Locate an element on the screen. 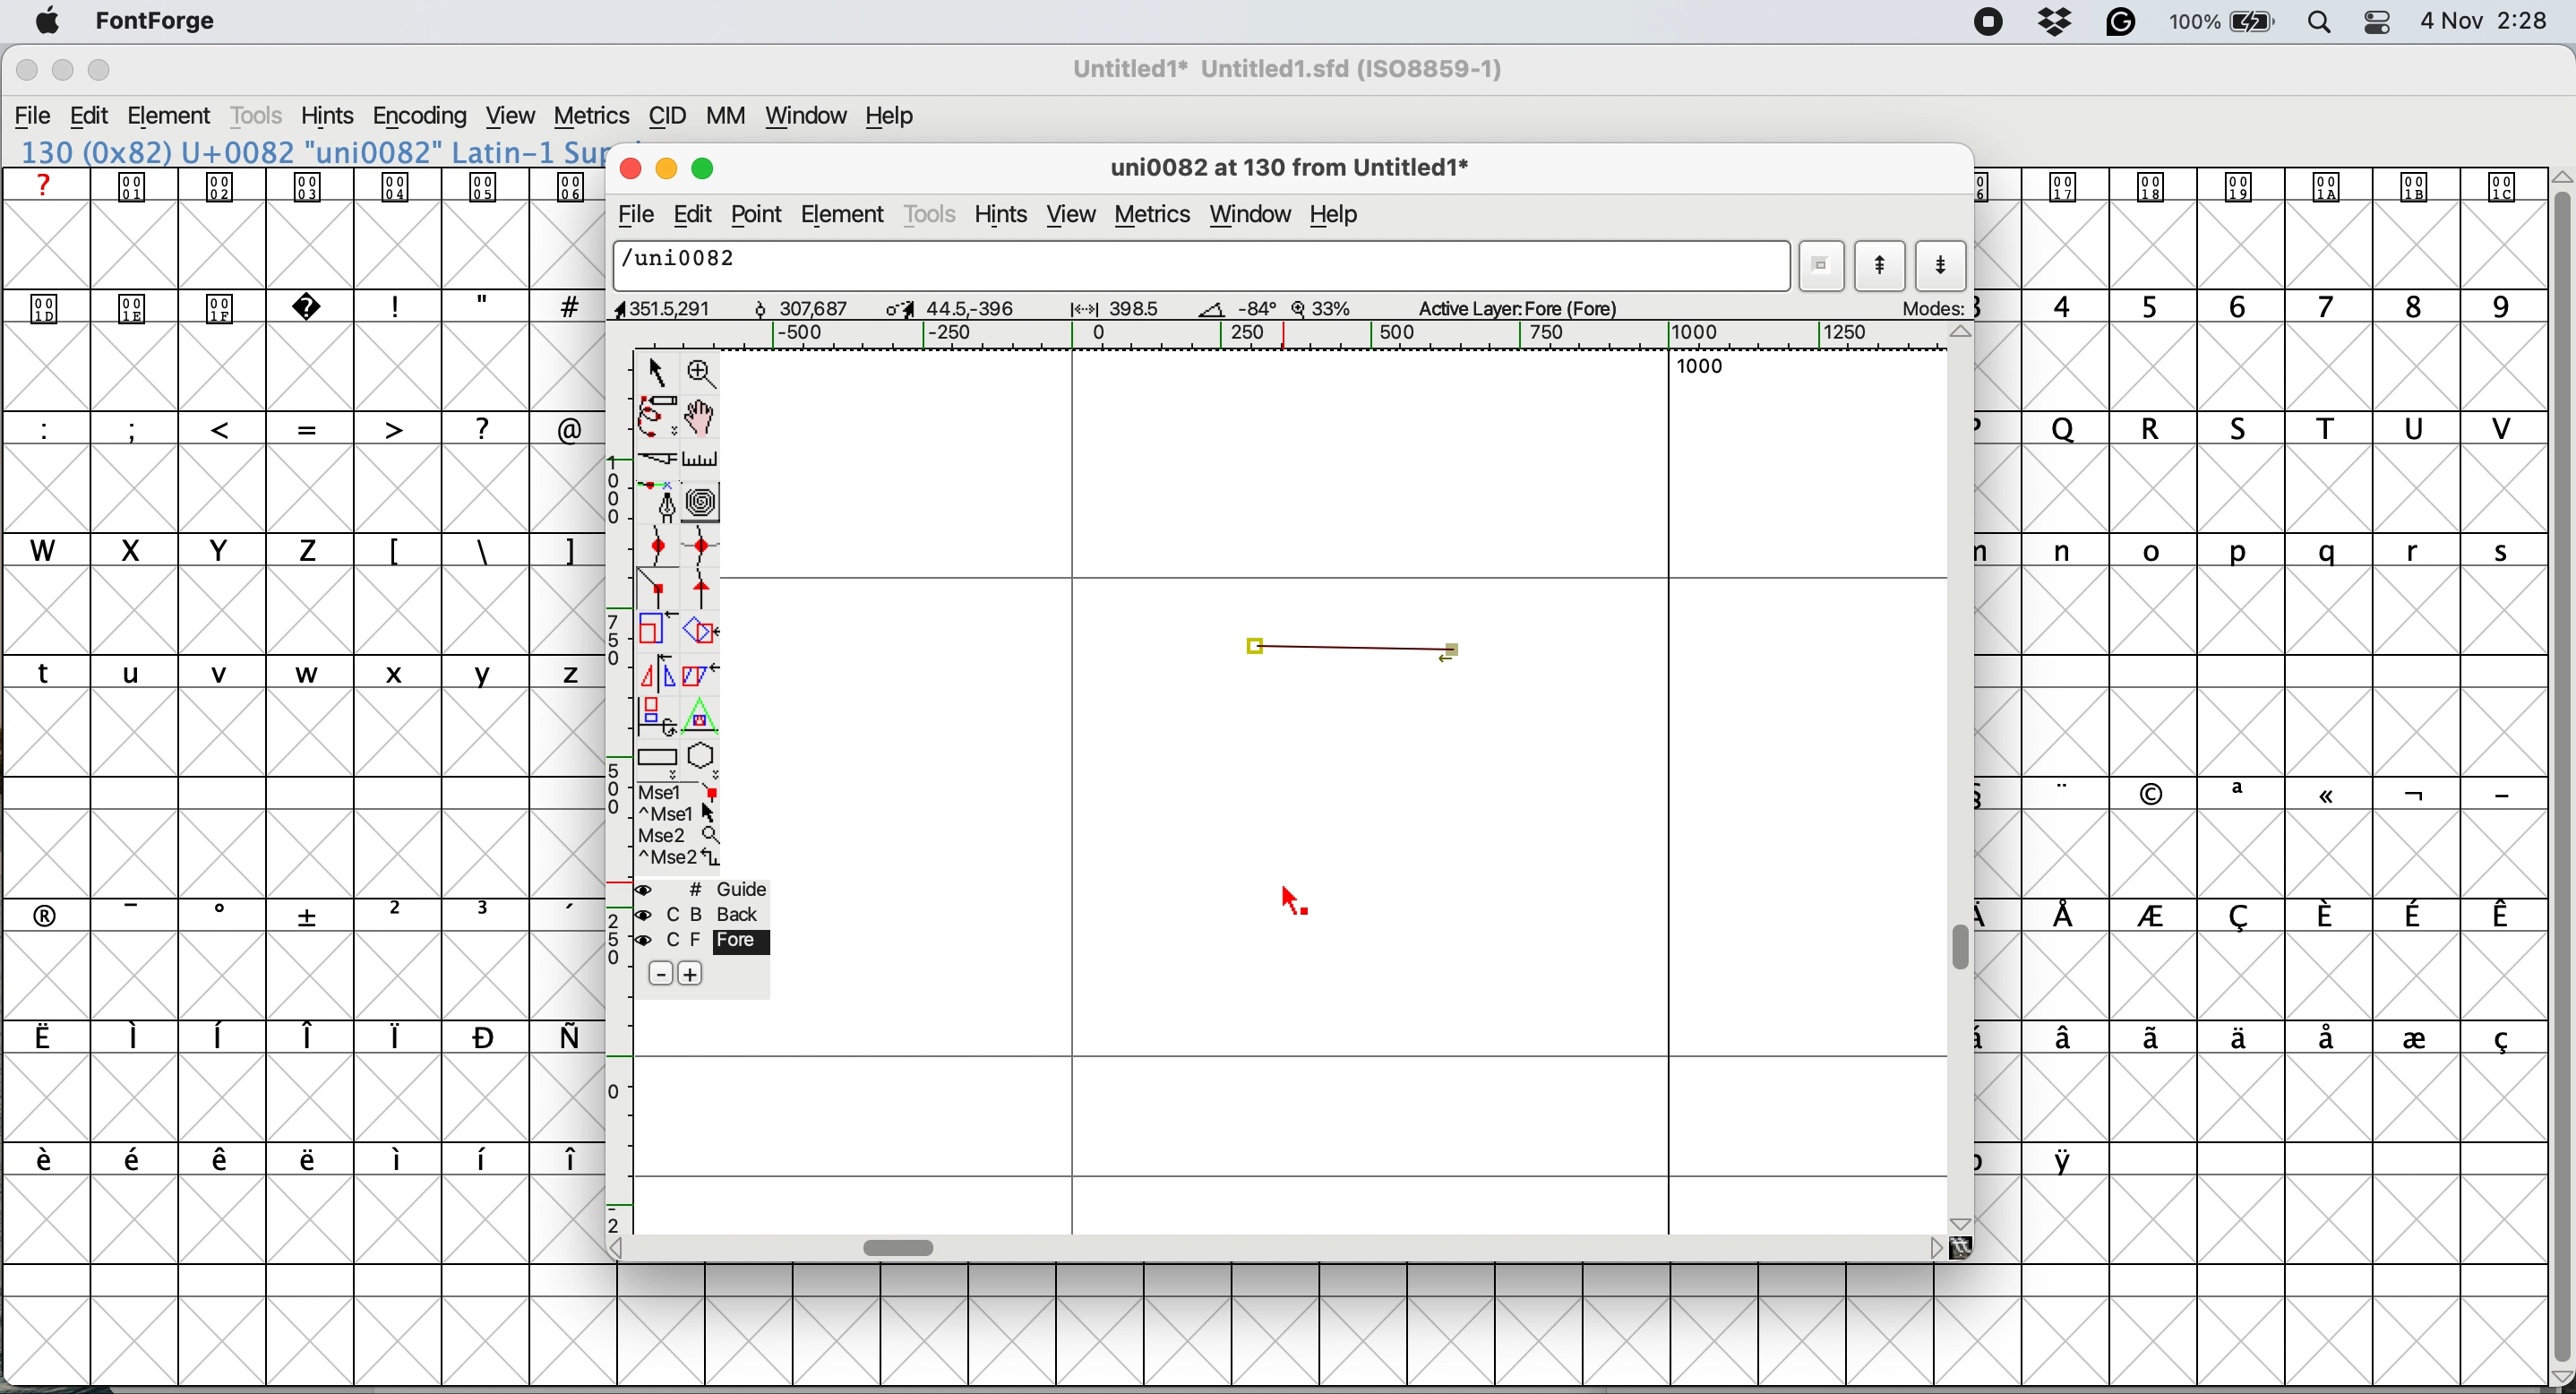 This screenshot has height=1394, width=2576. scale the selection is located at coordinates (658, 633).